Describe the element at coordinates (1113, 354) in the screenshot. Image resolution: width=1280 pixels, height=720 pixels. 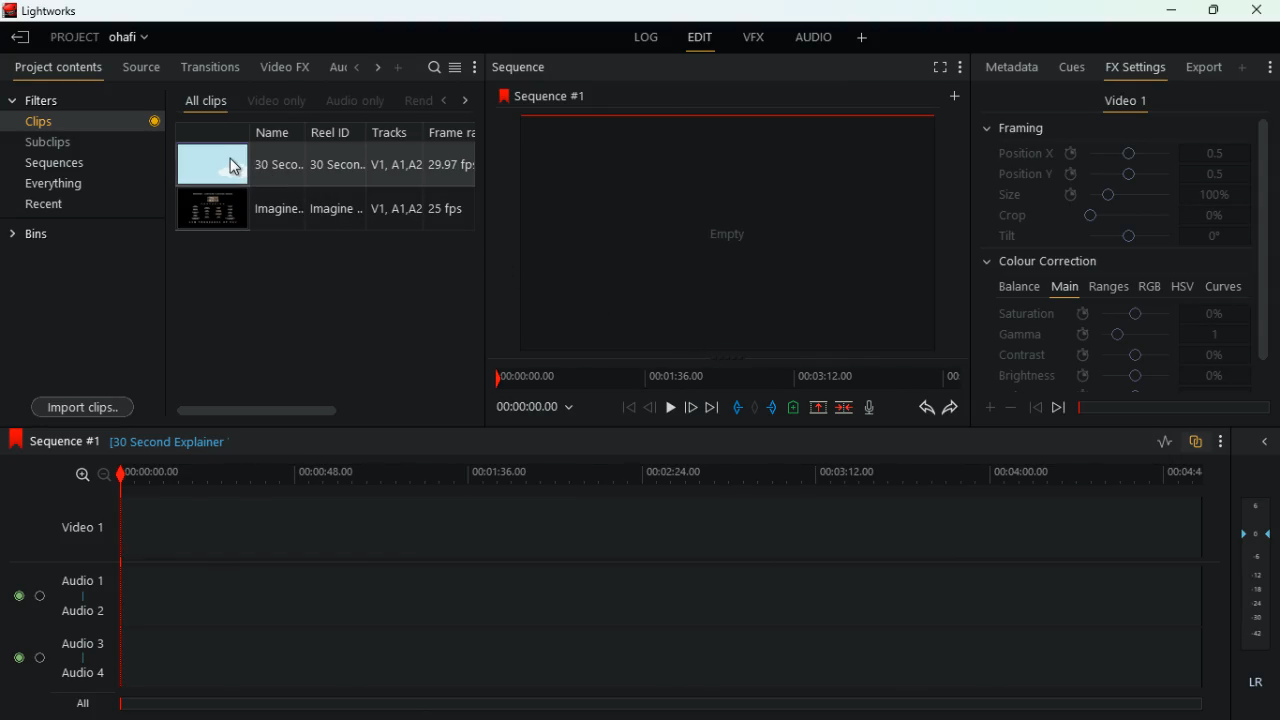
I see `contrast` at that location.